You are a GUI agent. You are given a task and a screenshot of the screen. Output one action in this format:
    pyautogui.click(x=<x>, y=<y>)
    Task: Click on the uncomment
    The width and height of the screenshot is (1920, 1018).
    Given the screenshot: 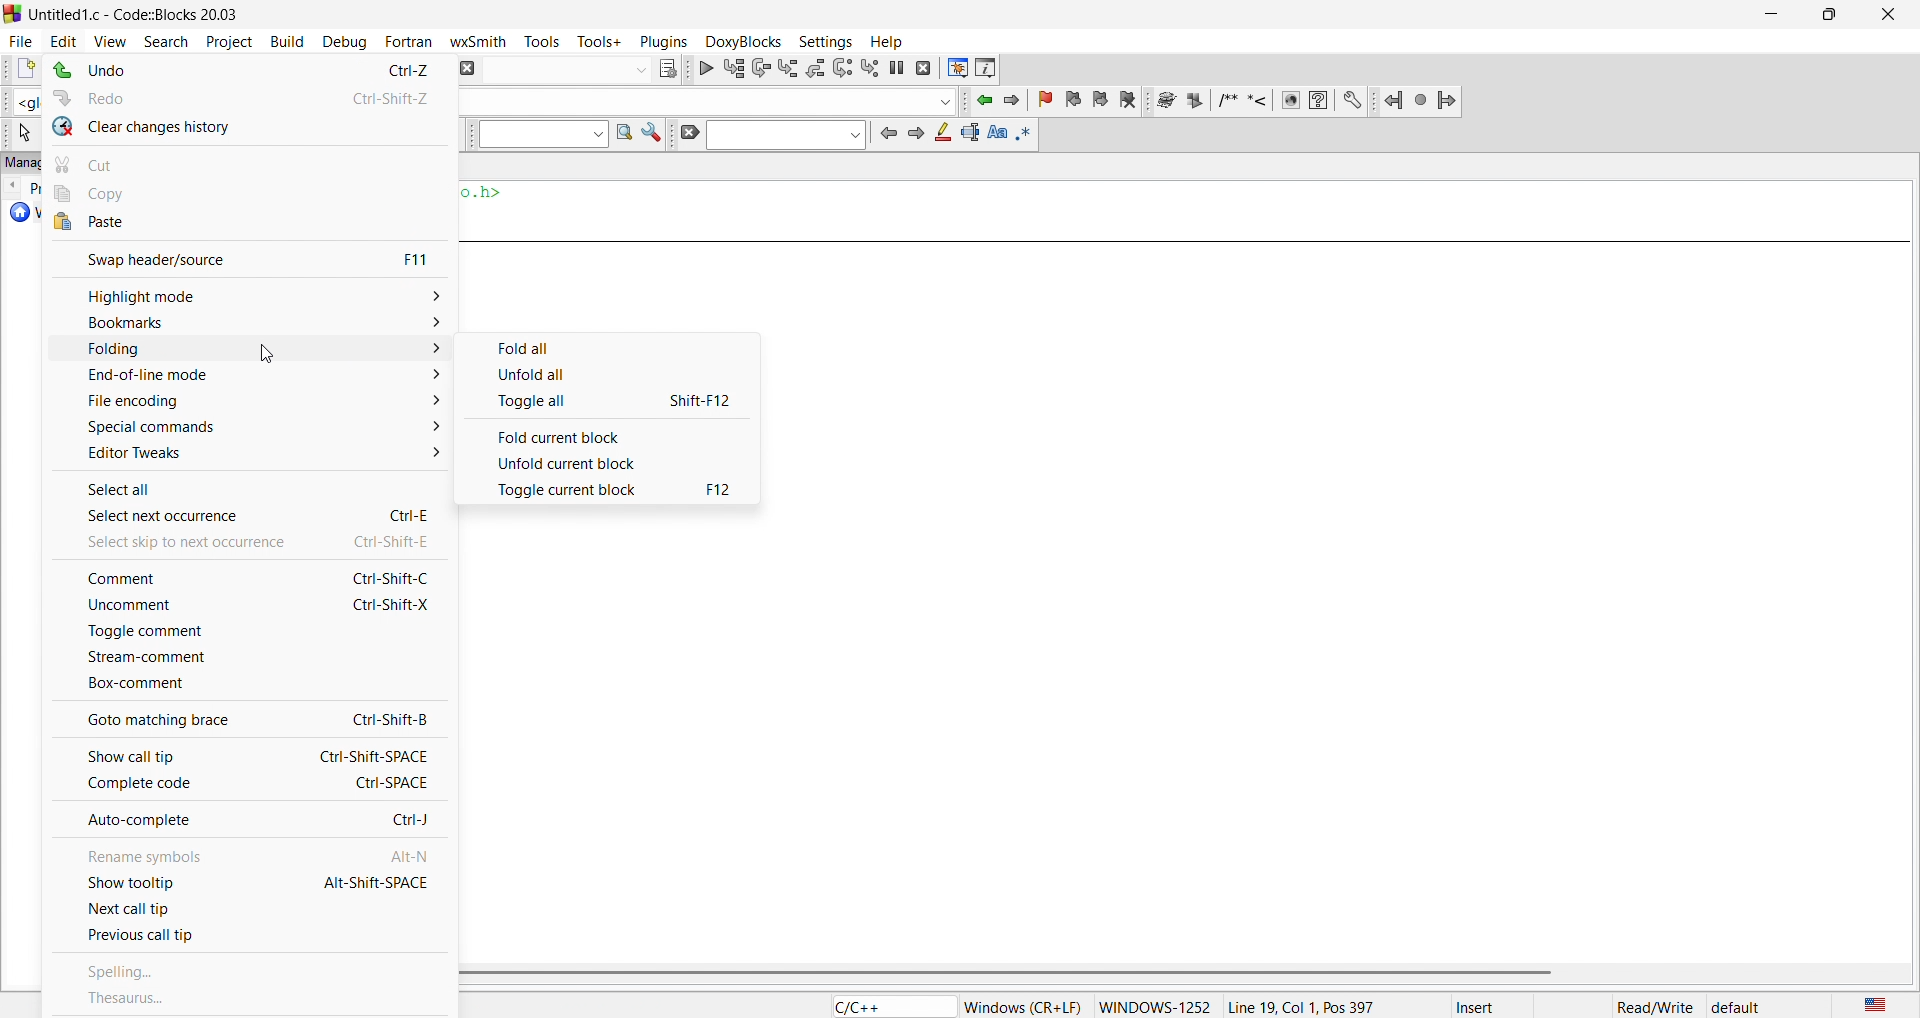 What is the action you would take?
    pyautogui.click(x=240, y=608)
    